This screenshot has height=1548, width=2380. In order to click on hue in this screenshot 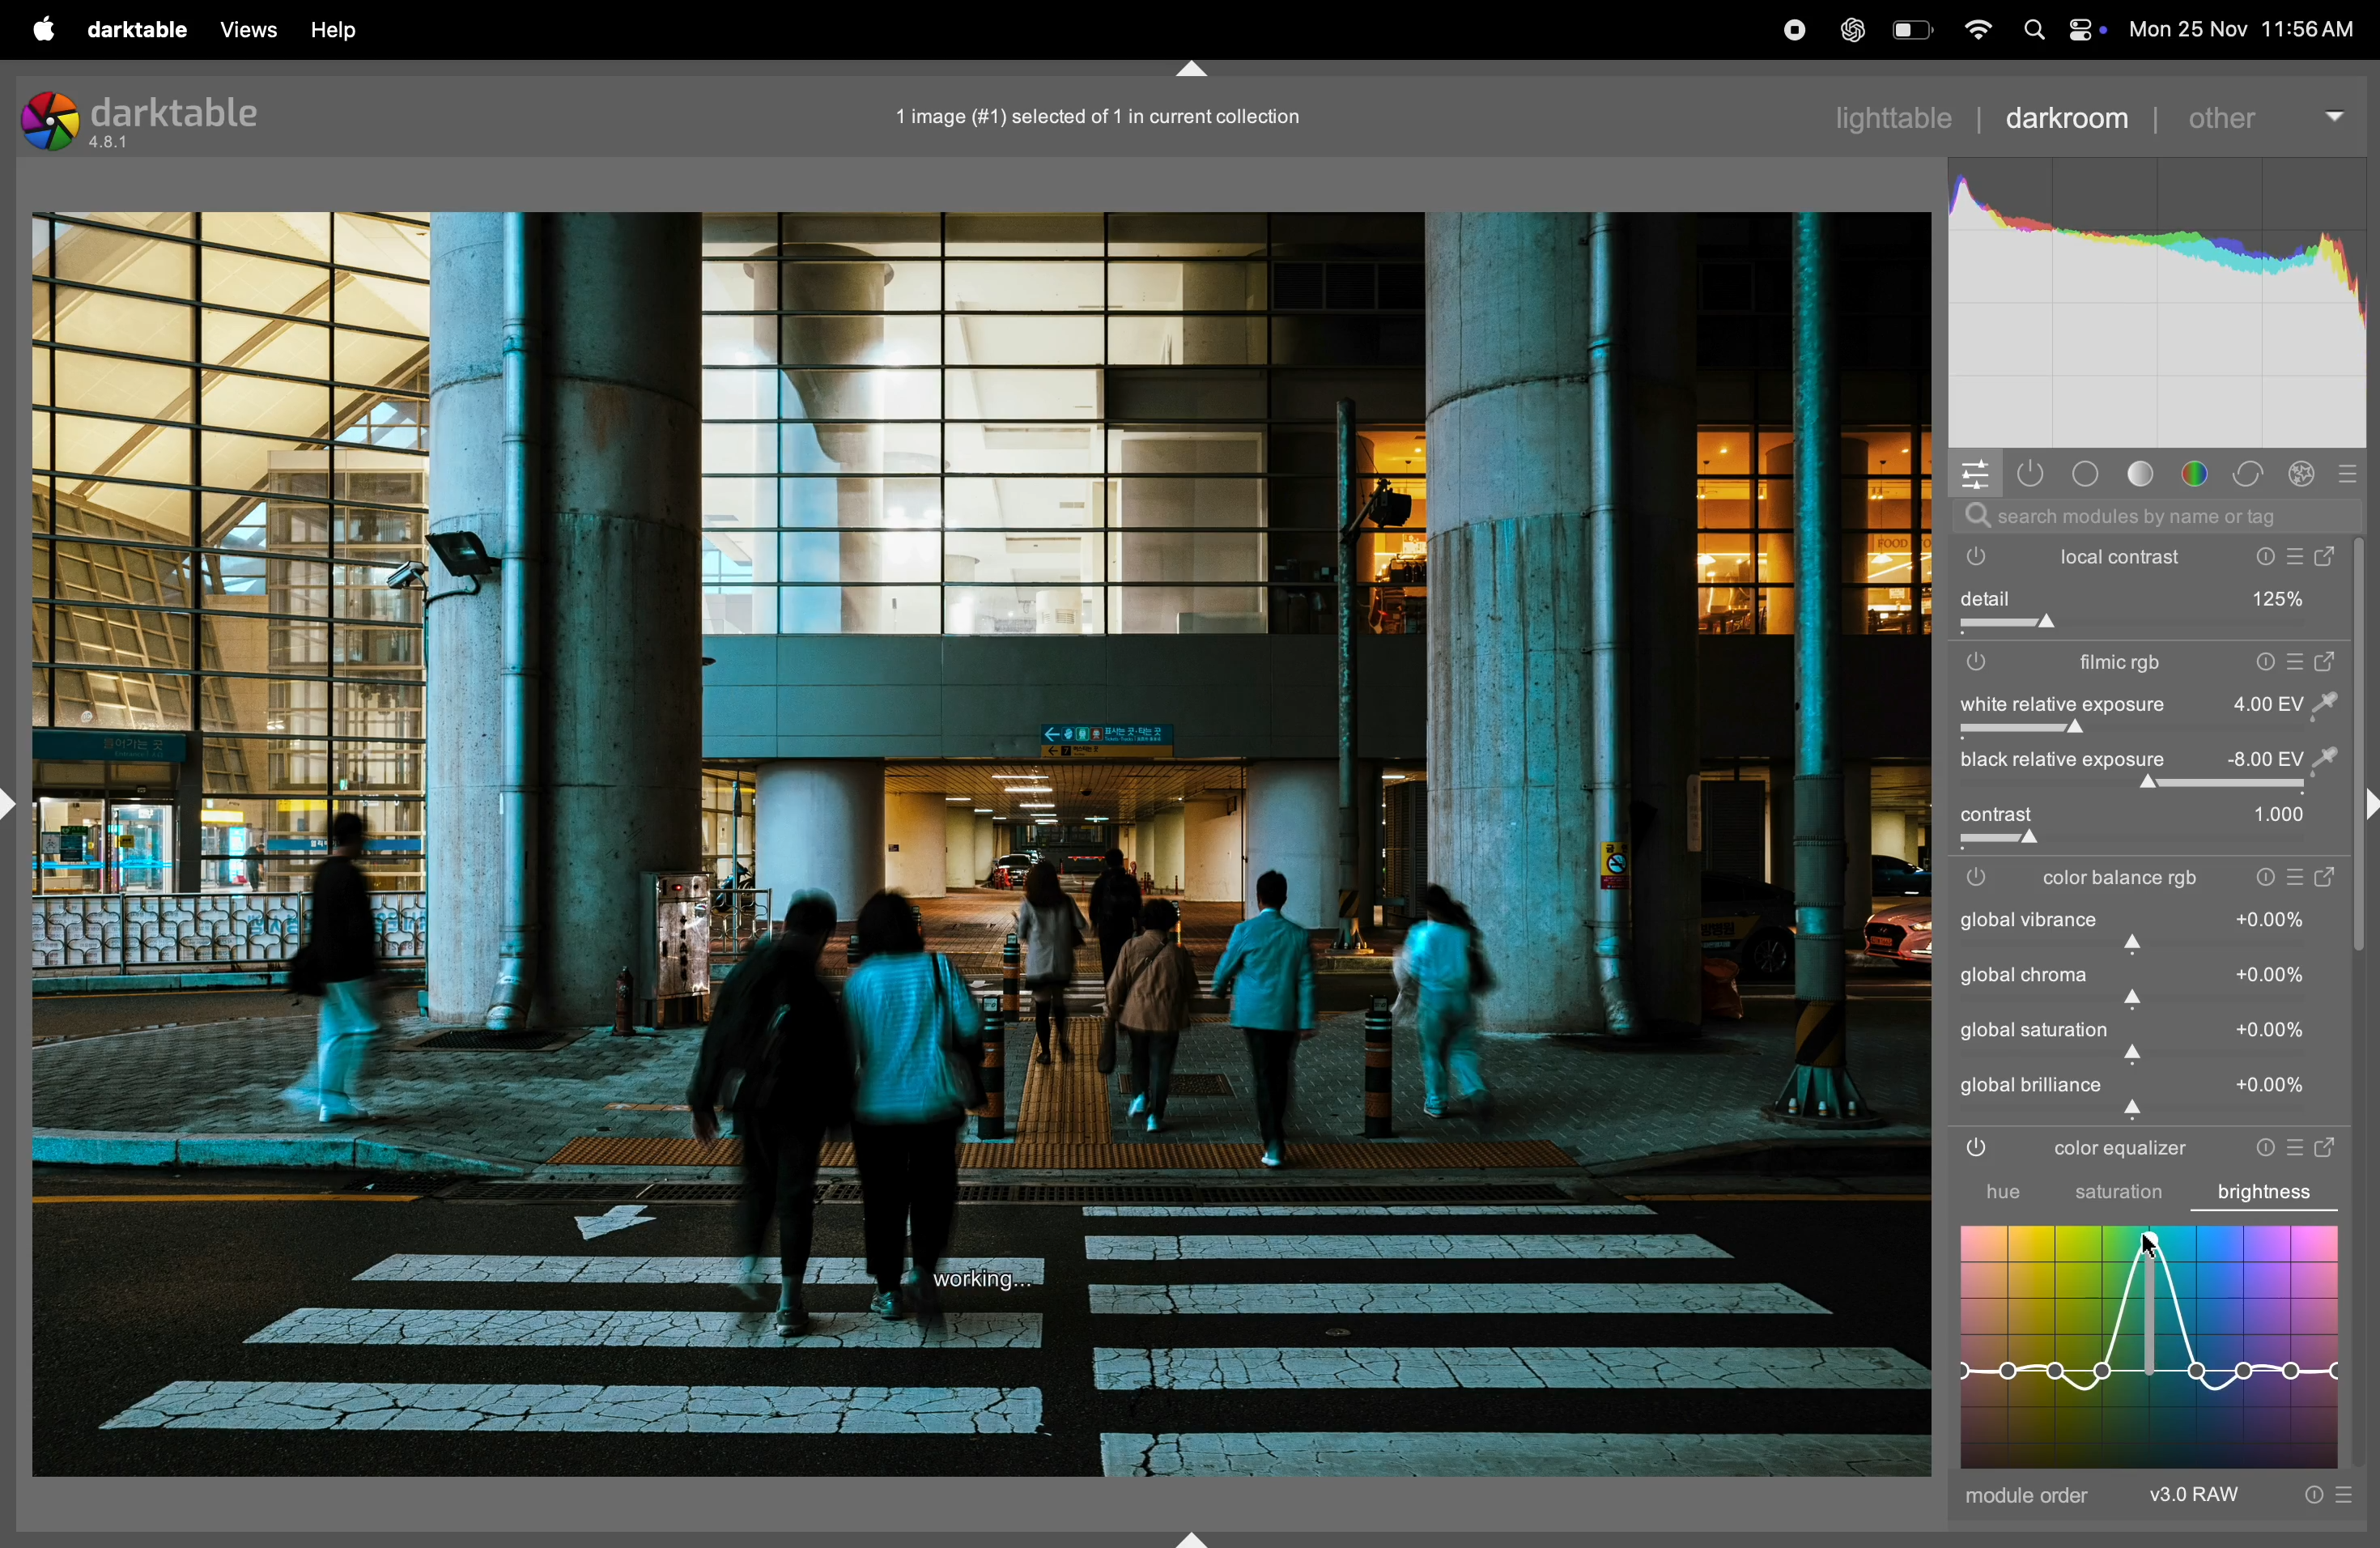, I will do `click(1985, 1192)`.